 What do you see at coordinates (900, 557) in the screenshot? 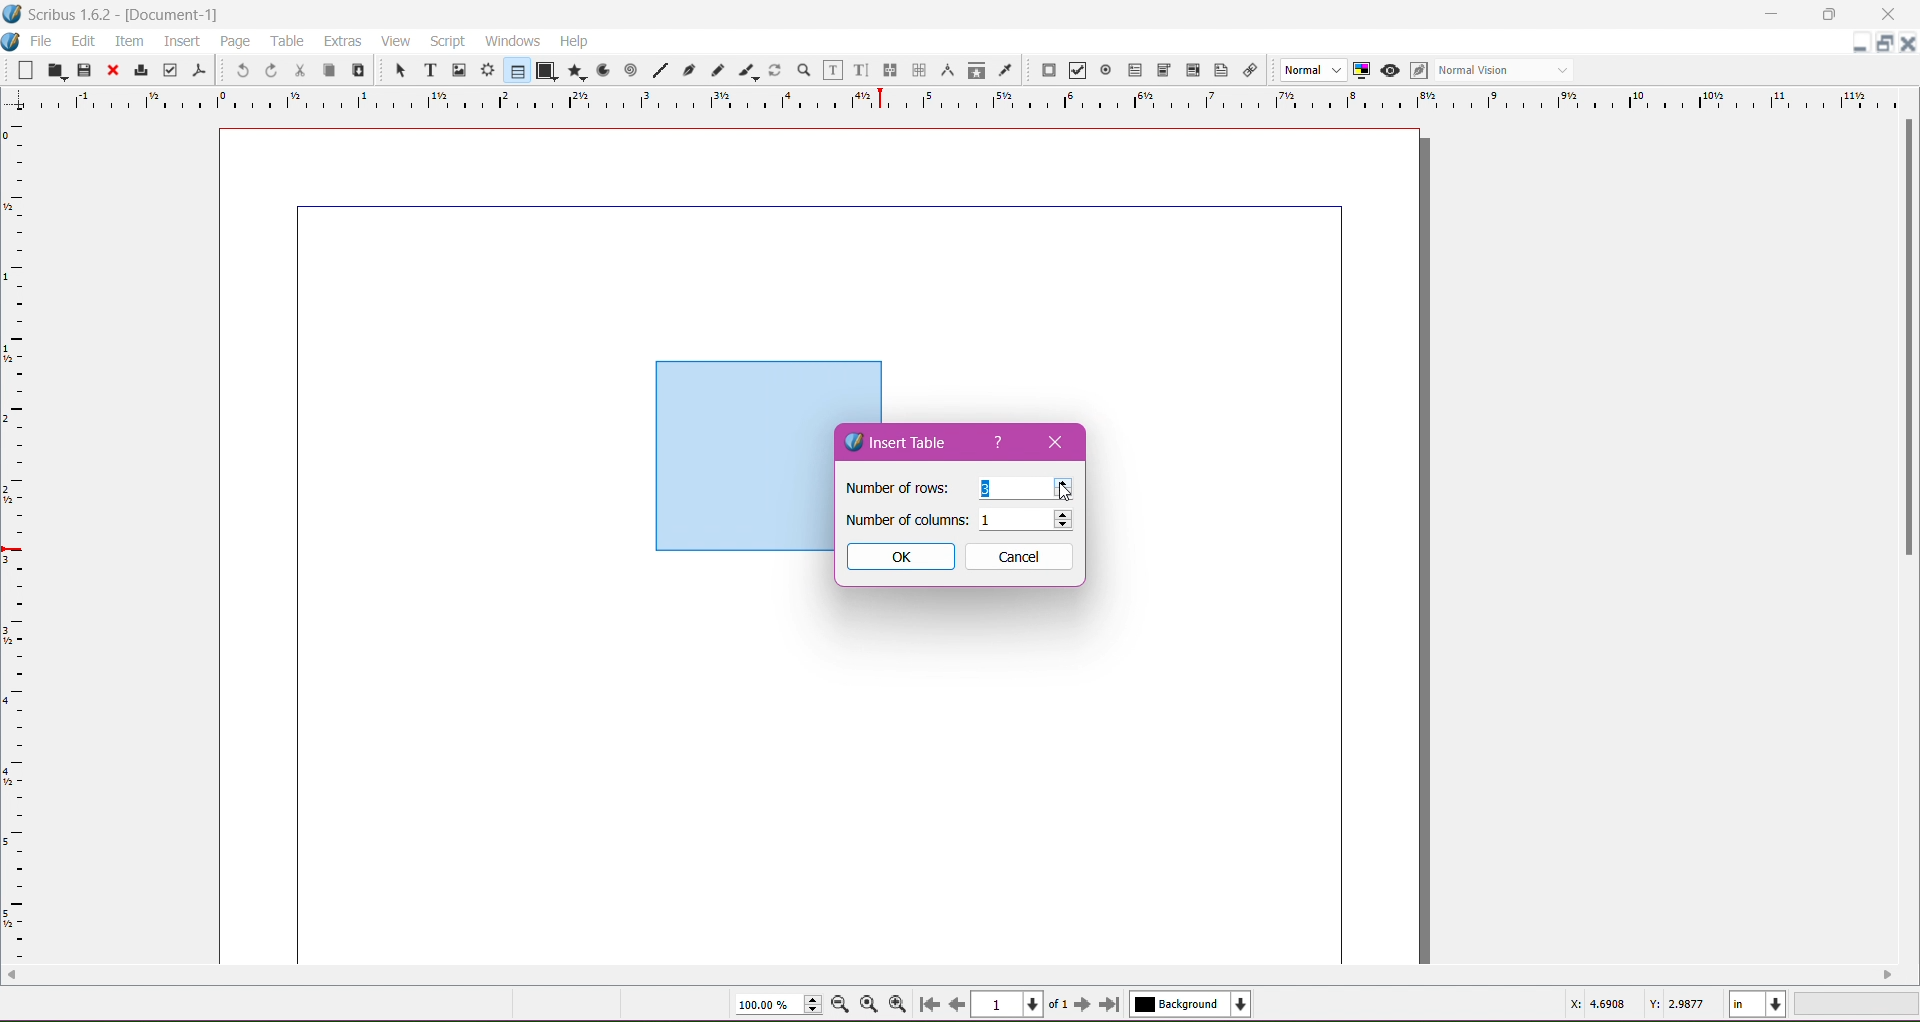
I see `OK` at bounding box center [900, 557].